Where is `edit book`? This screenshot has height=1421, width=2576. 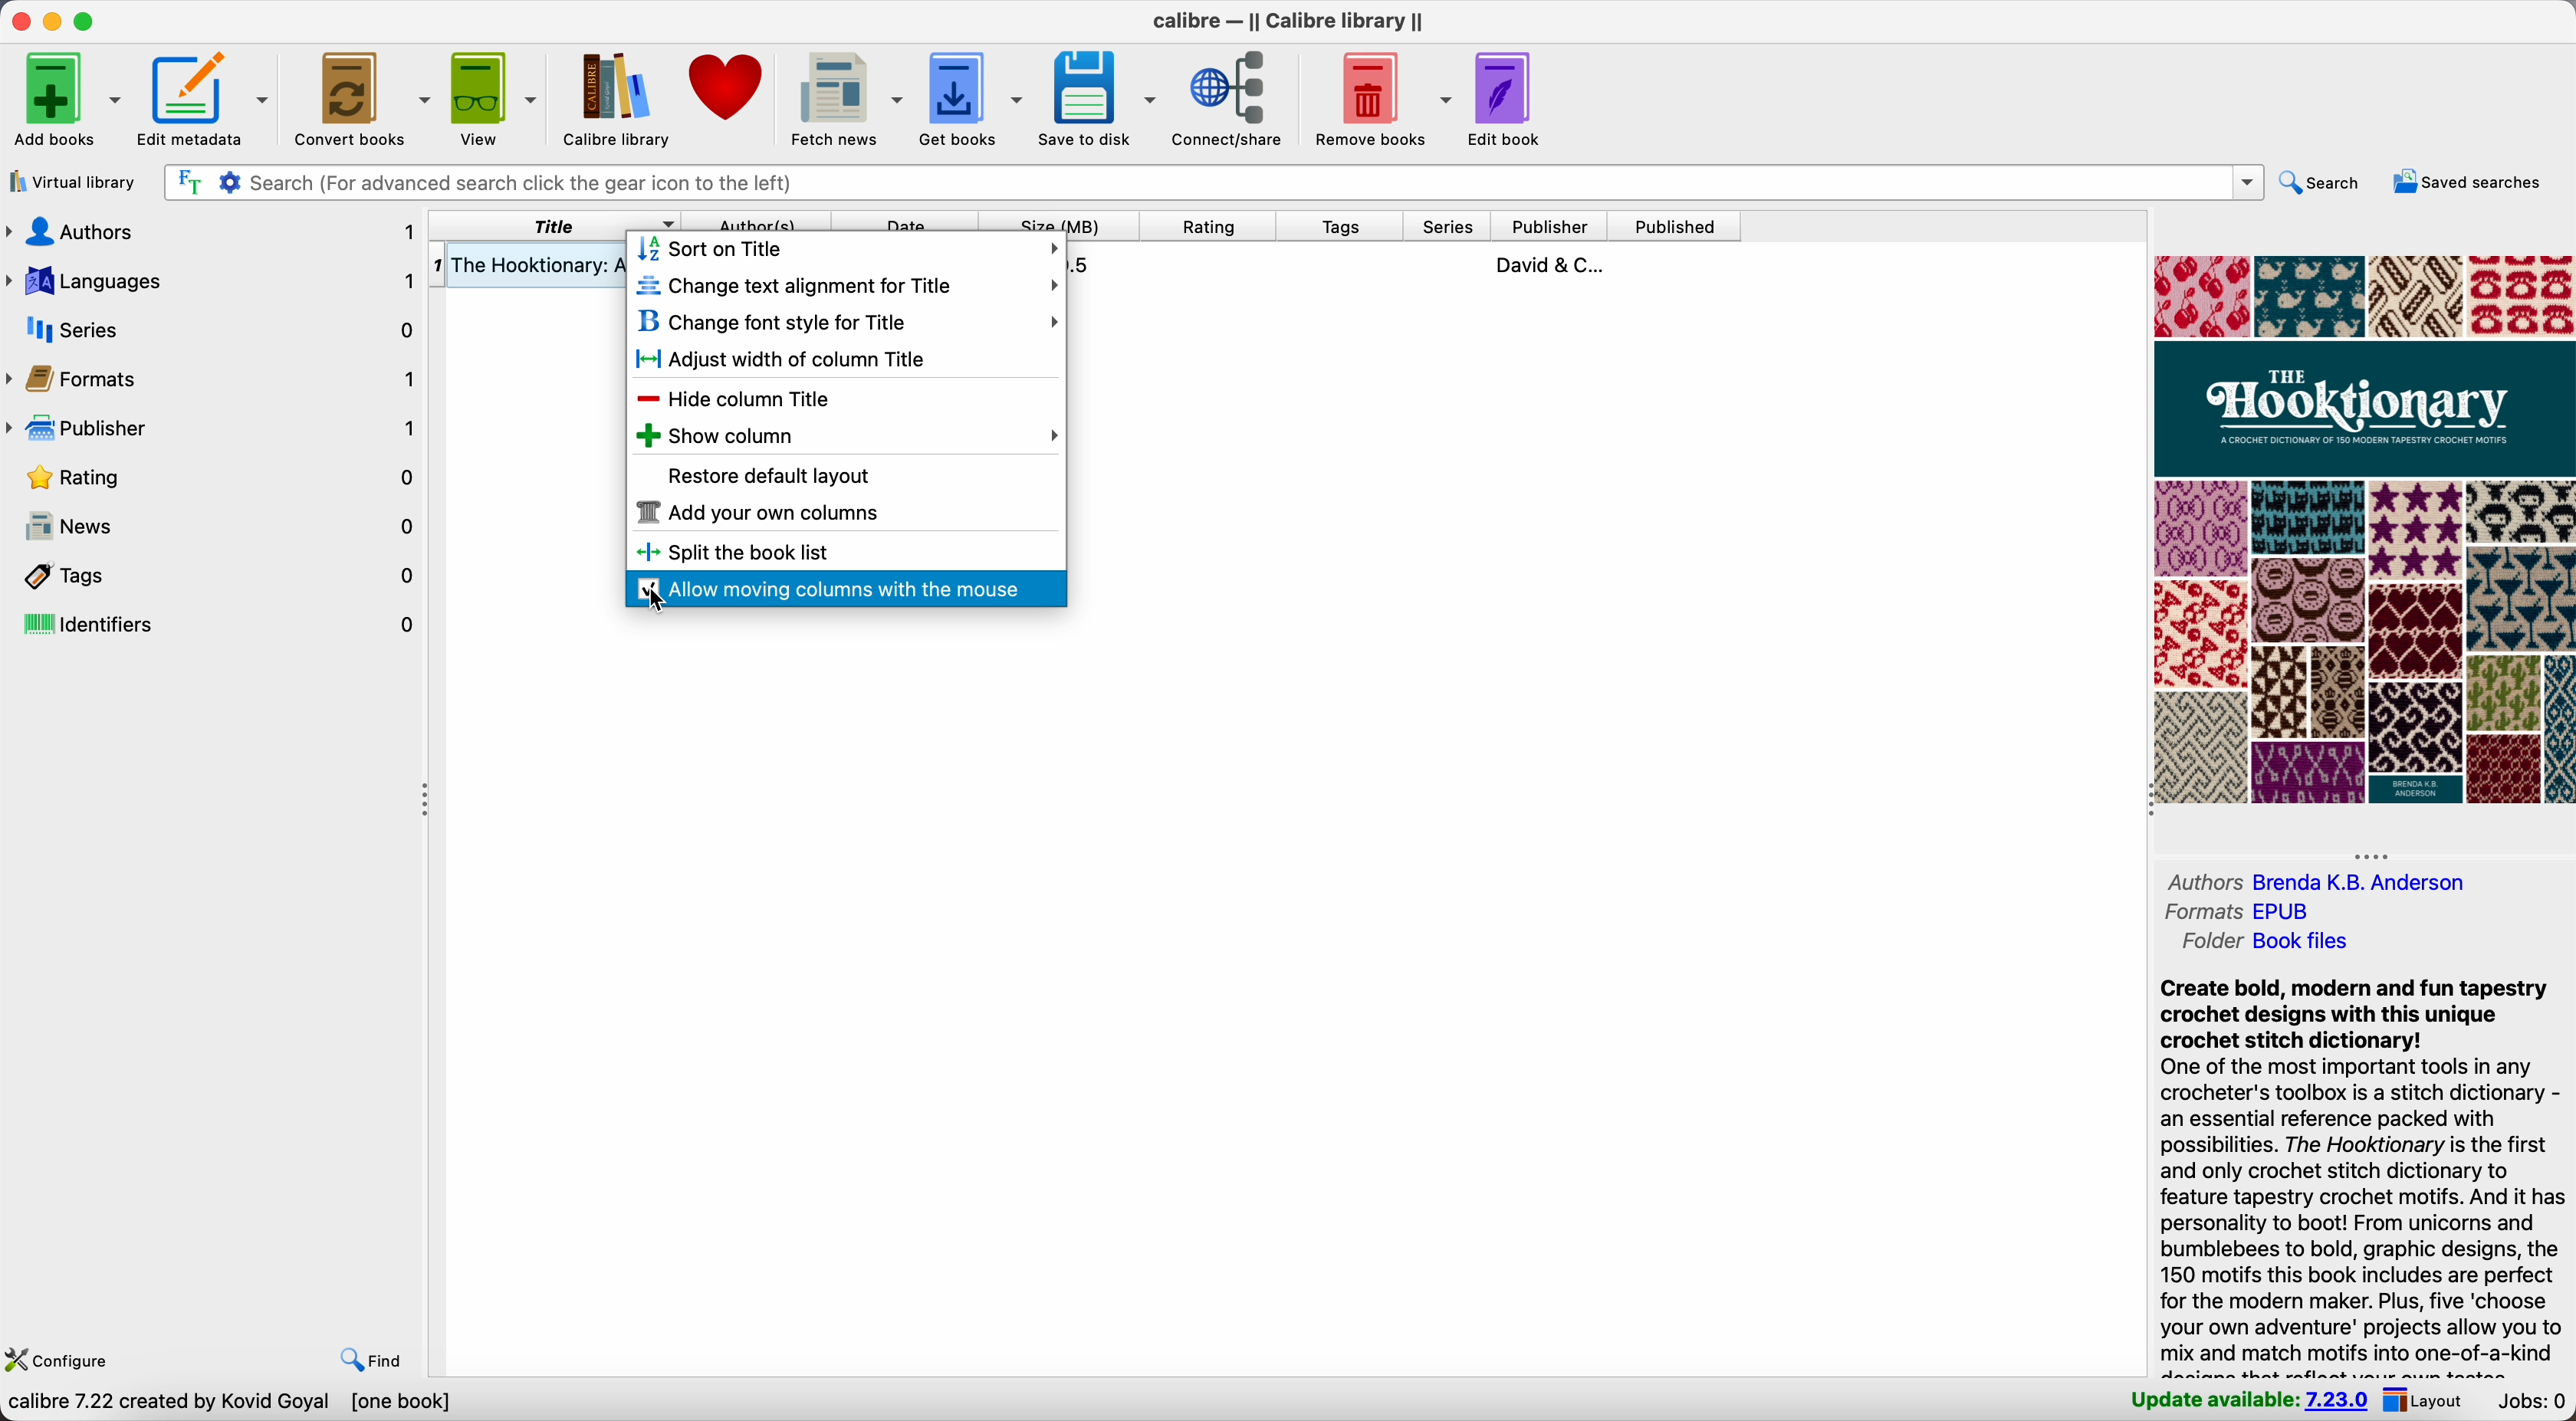
edit book is located at coordinates (1509, 101).